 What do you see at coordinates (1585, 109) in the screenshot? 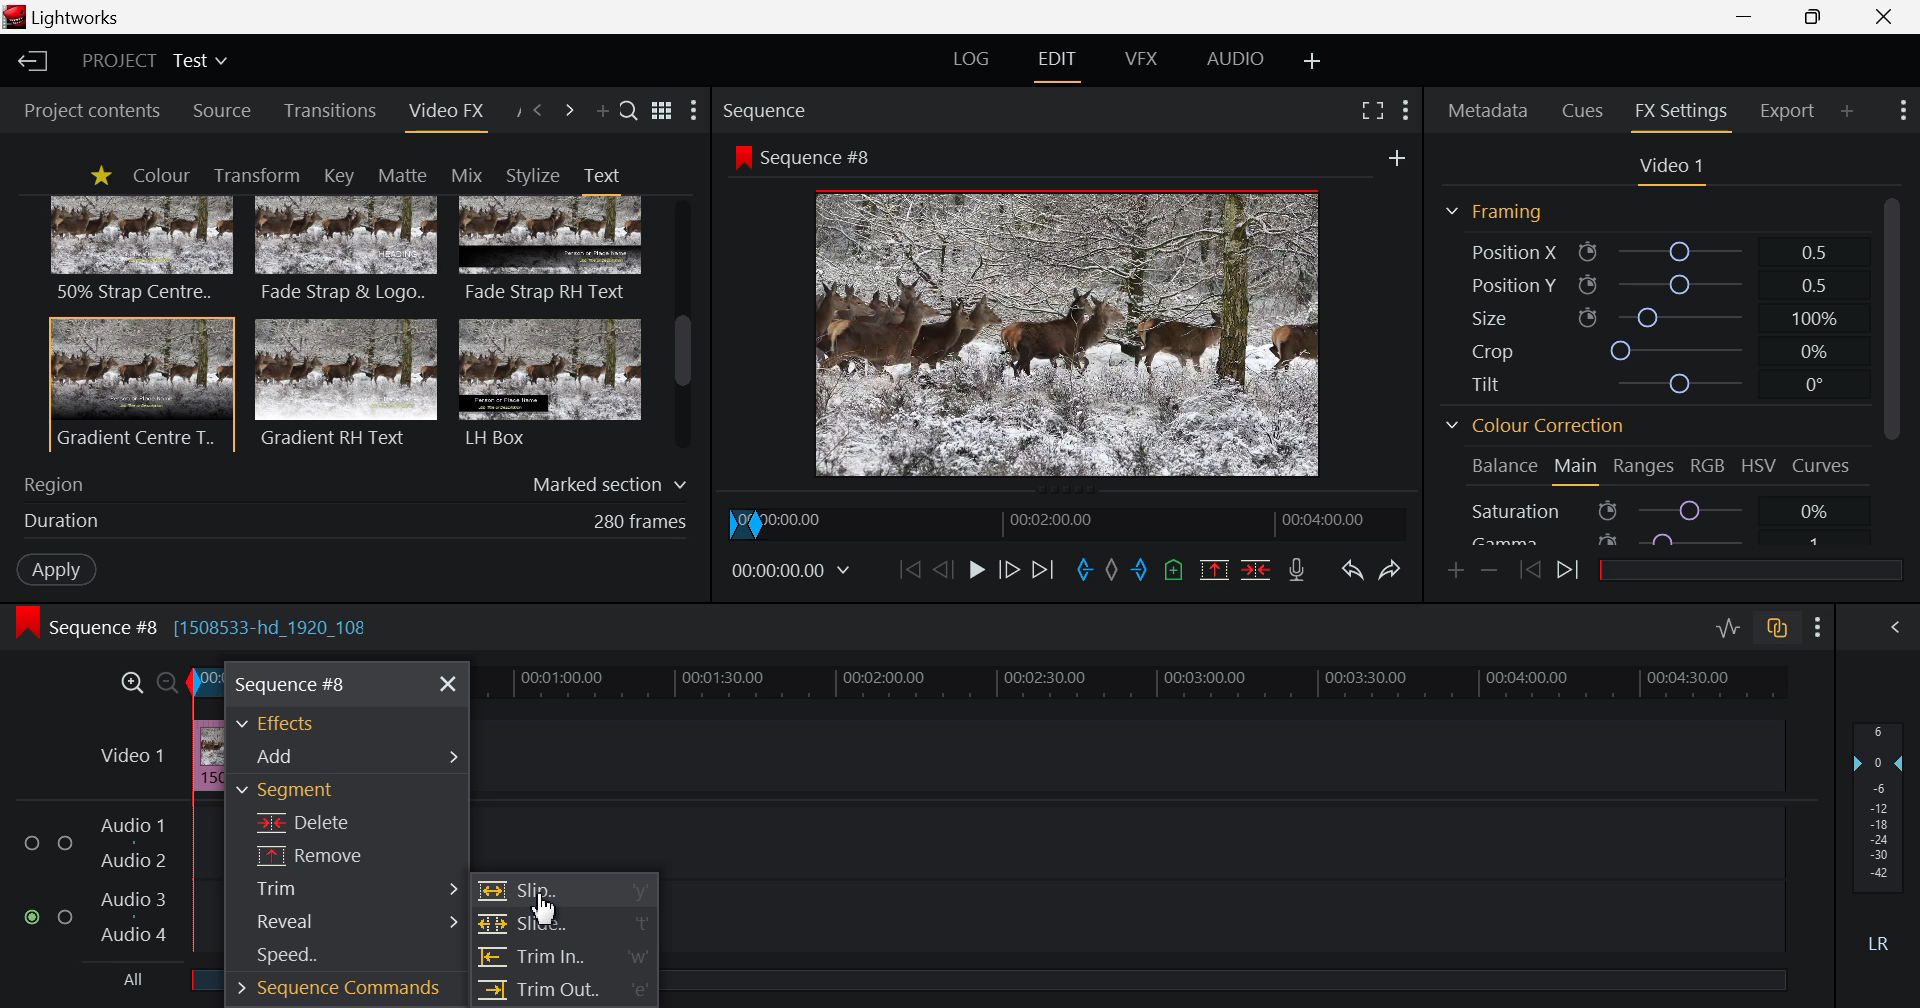
I see `Cues` at bounding box center [1585, 109].